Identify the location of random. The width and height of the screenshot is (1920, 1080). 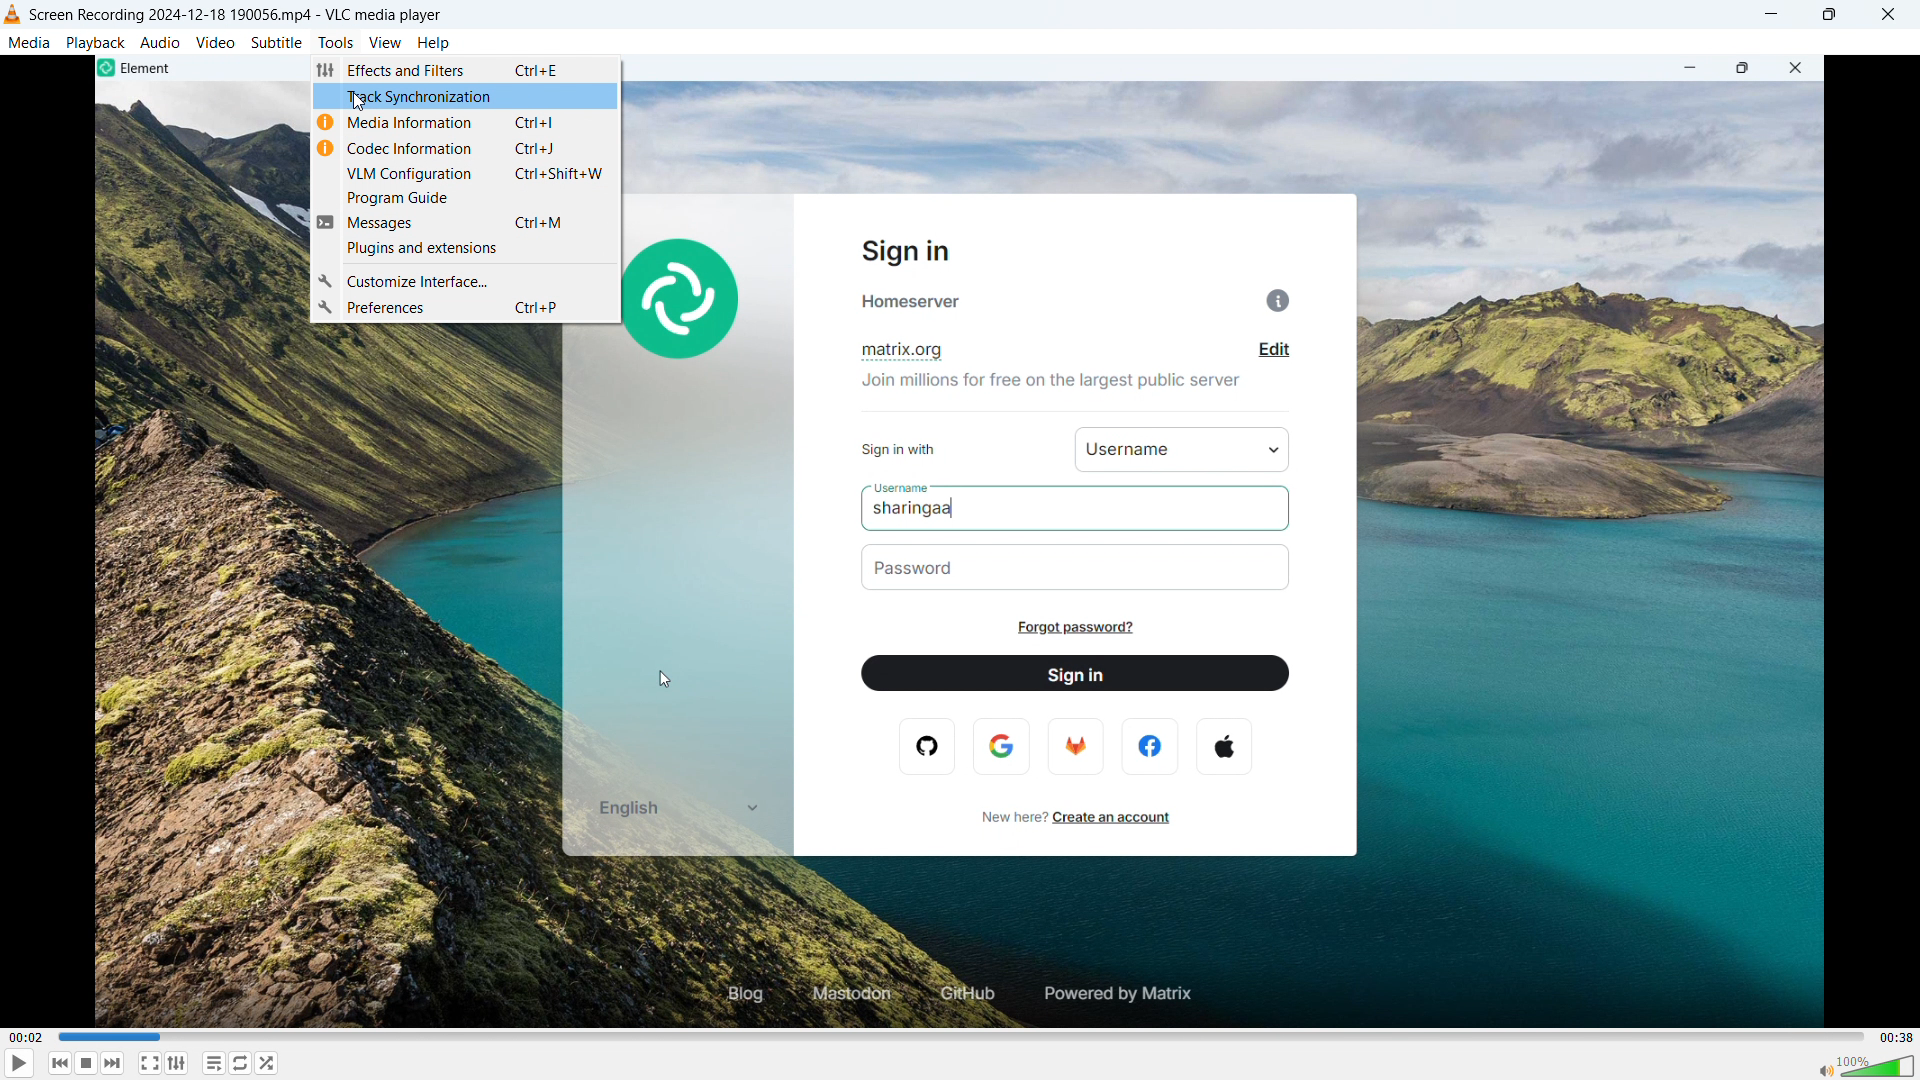
(266, 1063).